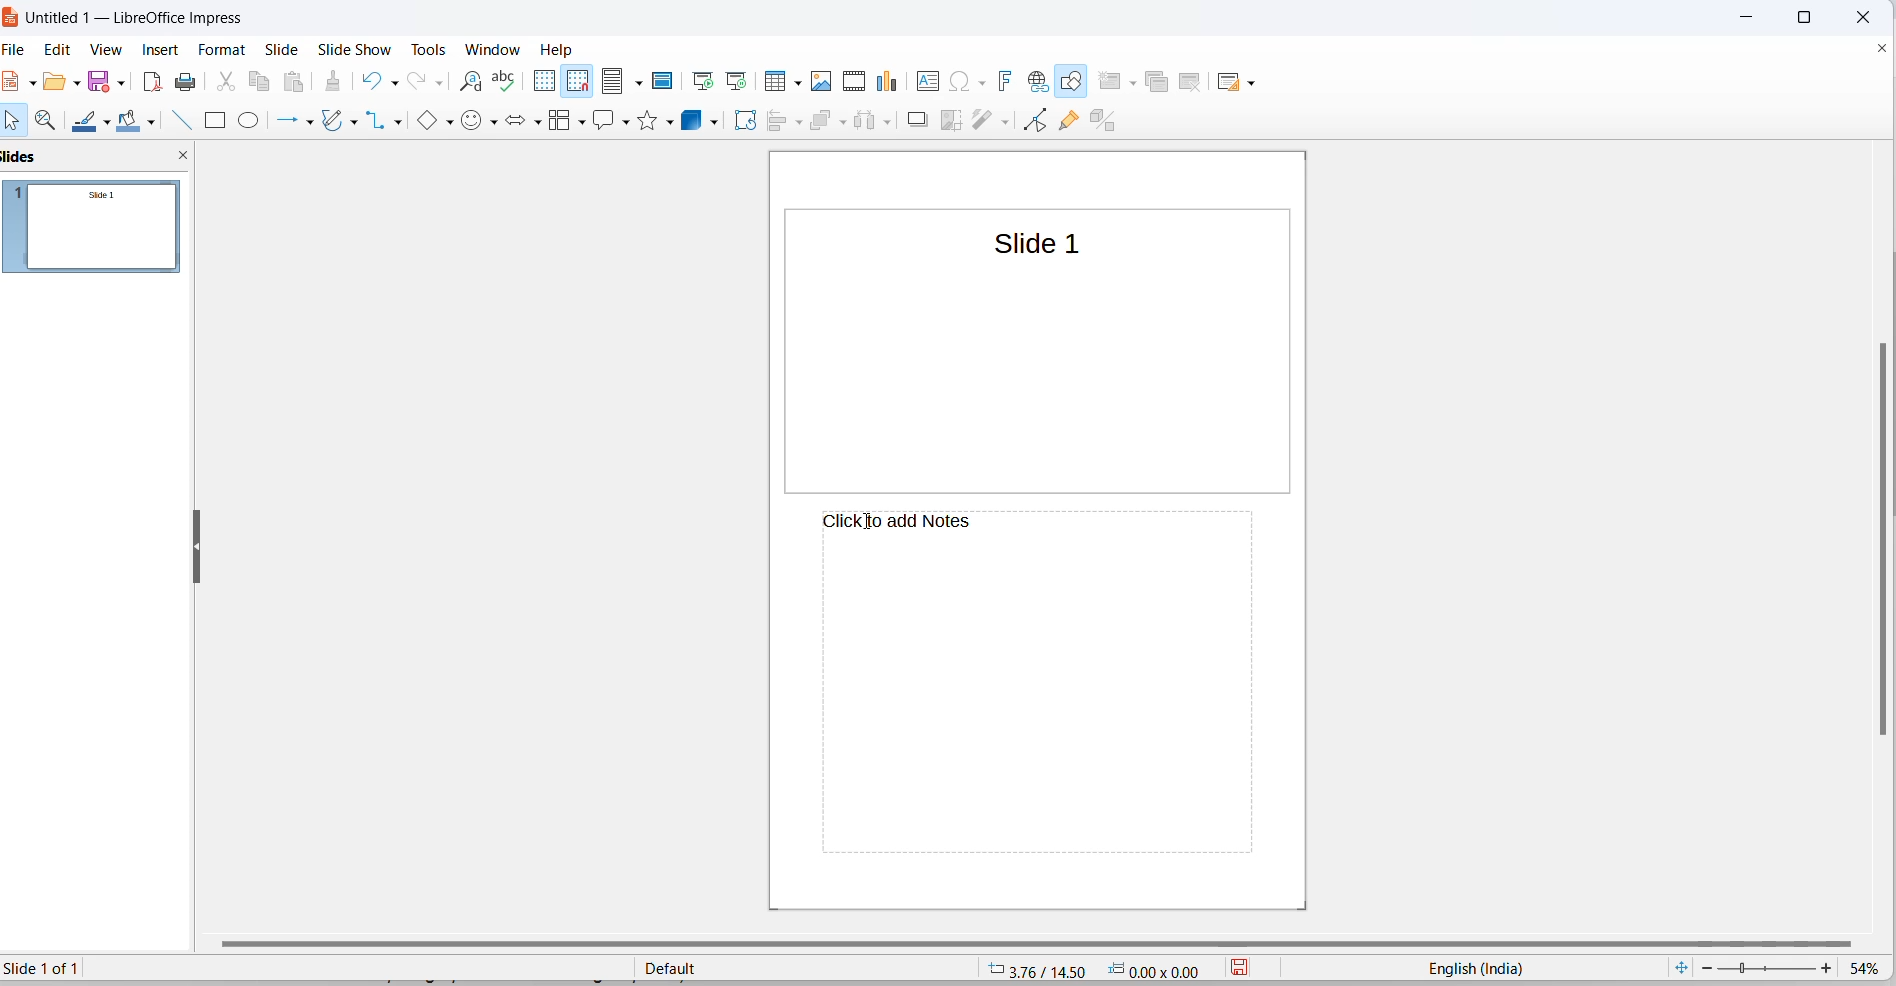 This screenshot has width=1896, height=986. What do you see at coordinates (776, 124) in the screenshot?
I see `align` at bounding box center [776, 124].